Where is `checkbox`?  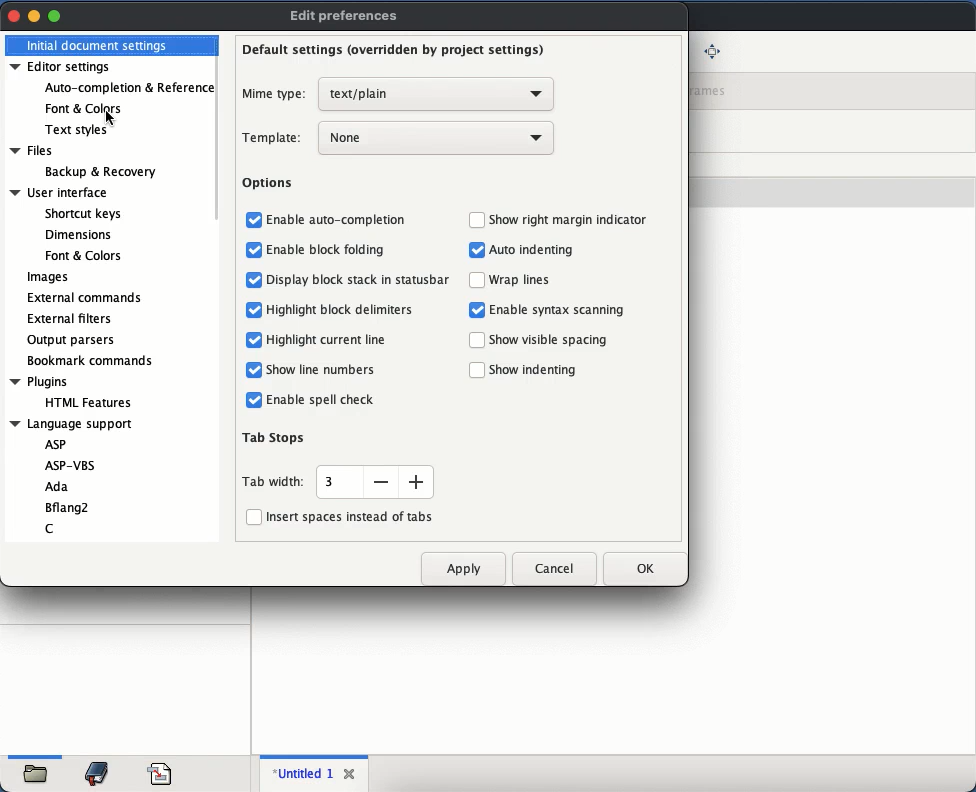
checkbox is located at coordinates (252, 370).